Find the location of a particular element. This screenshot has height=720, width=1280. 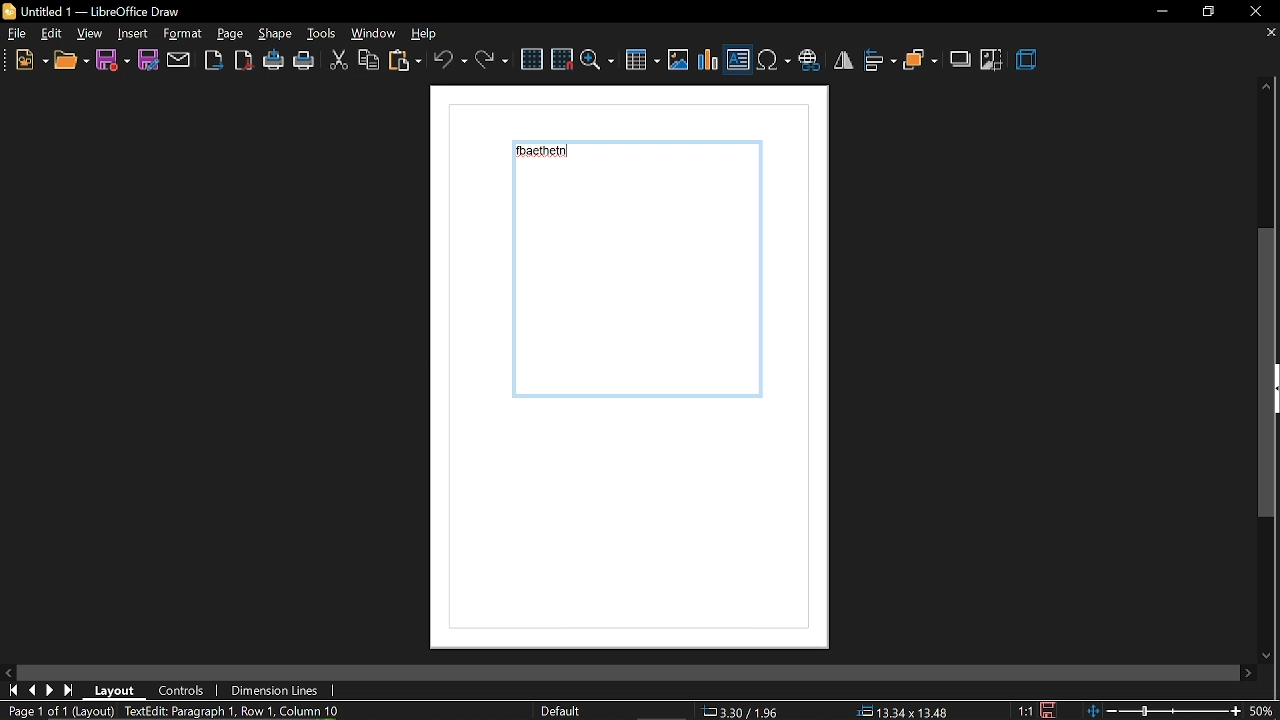

3d effect is located at coordinates (1028, 61).